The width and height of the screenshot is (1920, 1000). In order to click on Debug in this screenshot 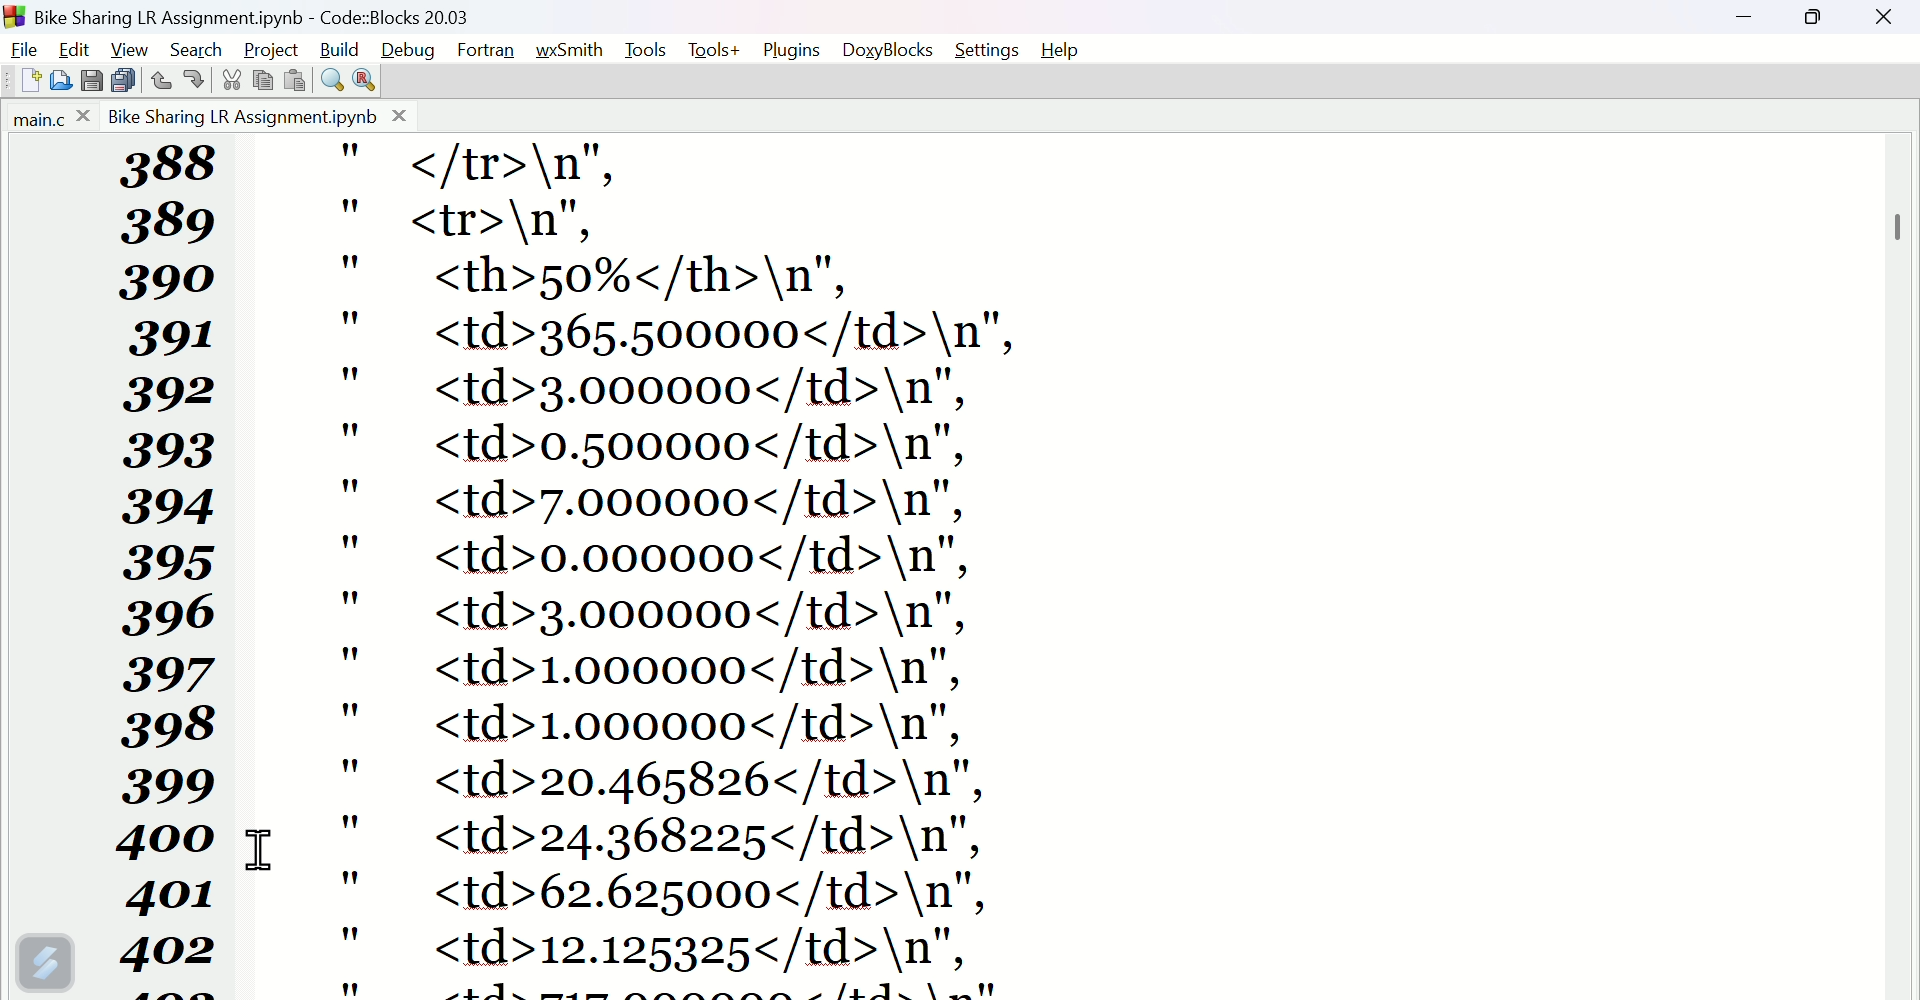, I will do `click(409, 49)`.